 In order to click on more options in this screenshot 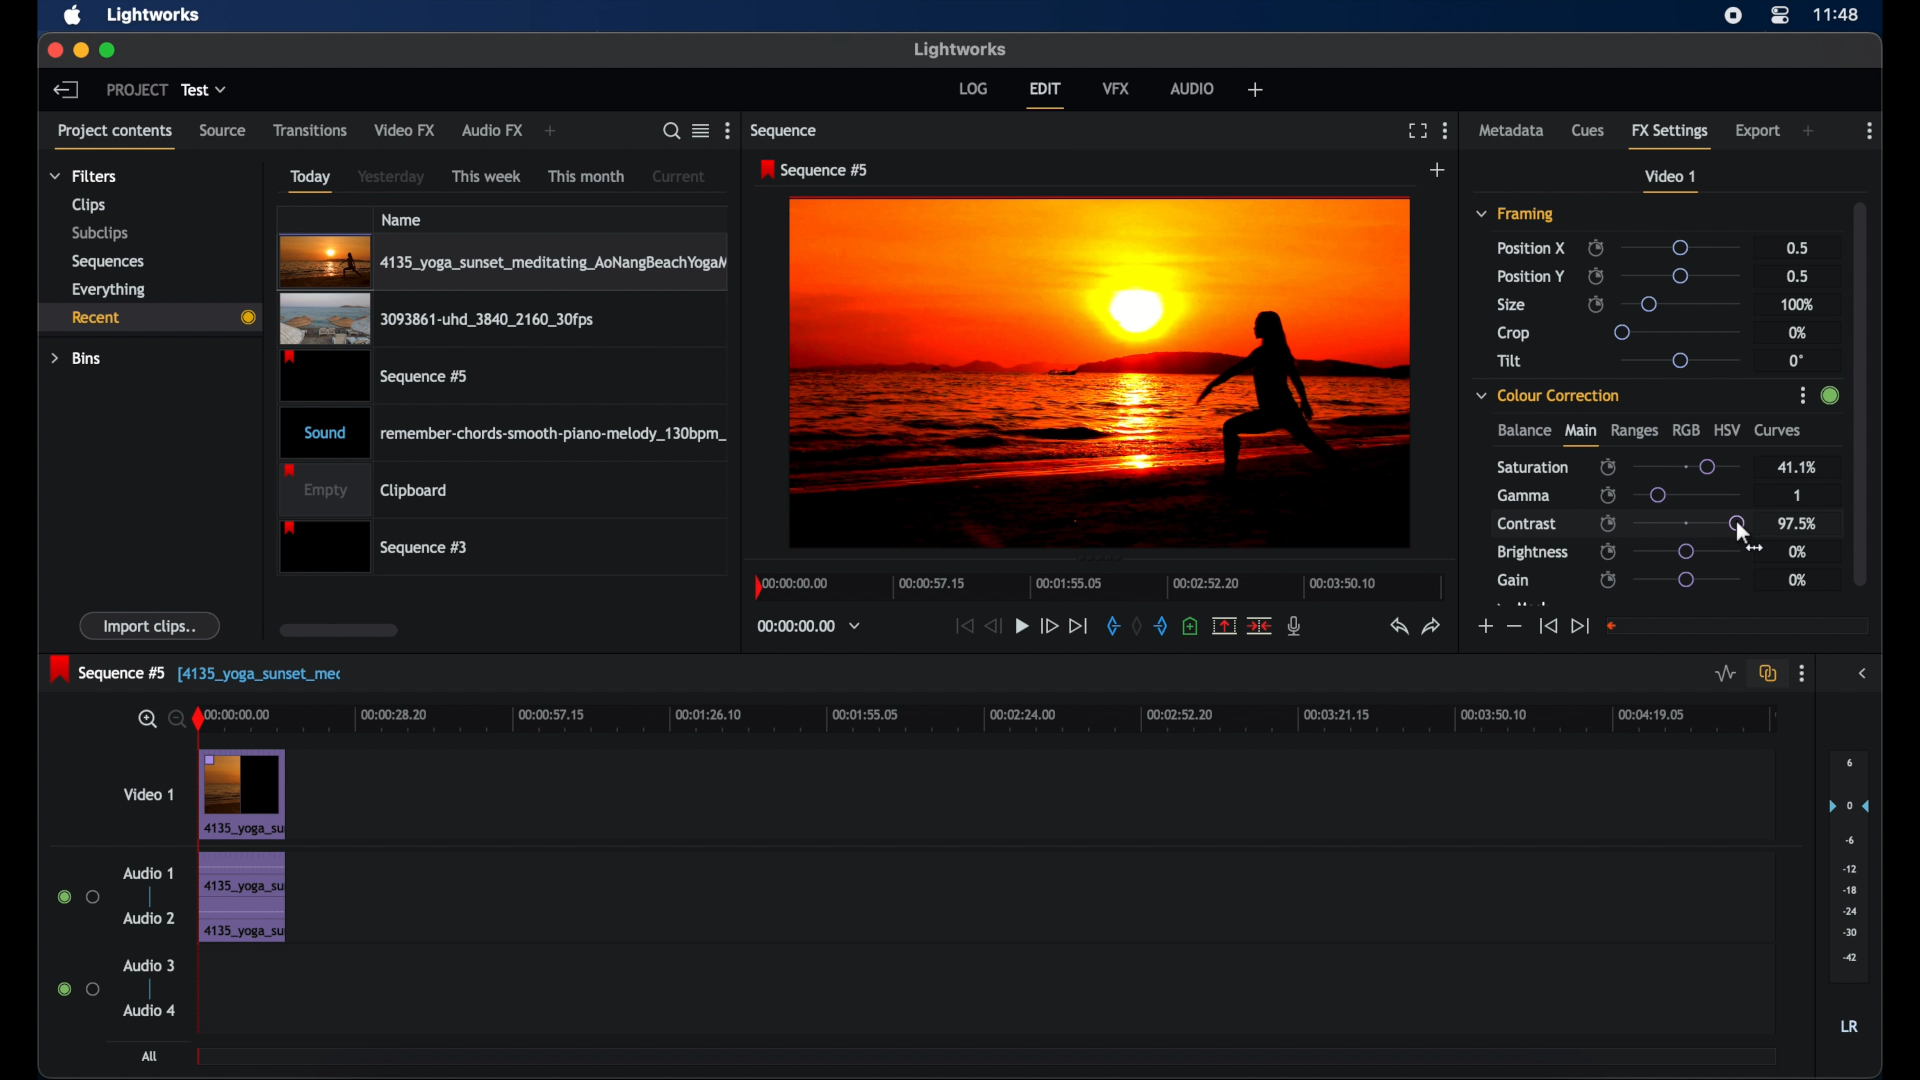, I will do `click(1802, 674)`.